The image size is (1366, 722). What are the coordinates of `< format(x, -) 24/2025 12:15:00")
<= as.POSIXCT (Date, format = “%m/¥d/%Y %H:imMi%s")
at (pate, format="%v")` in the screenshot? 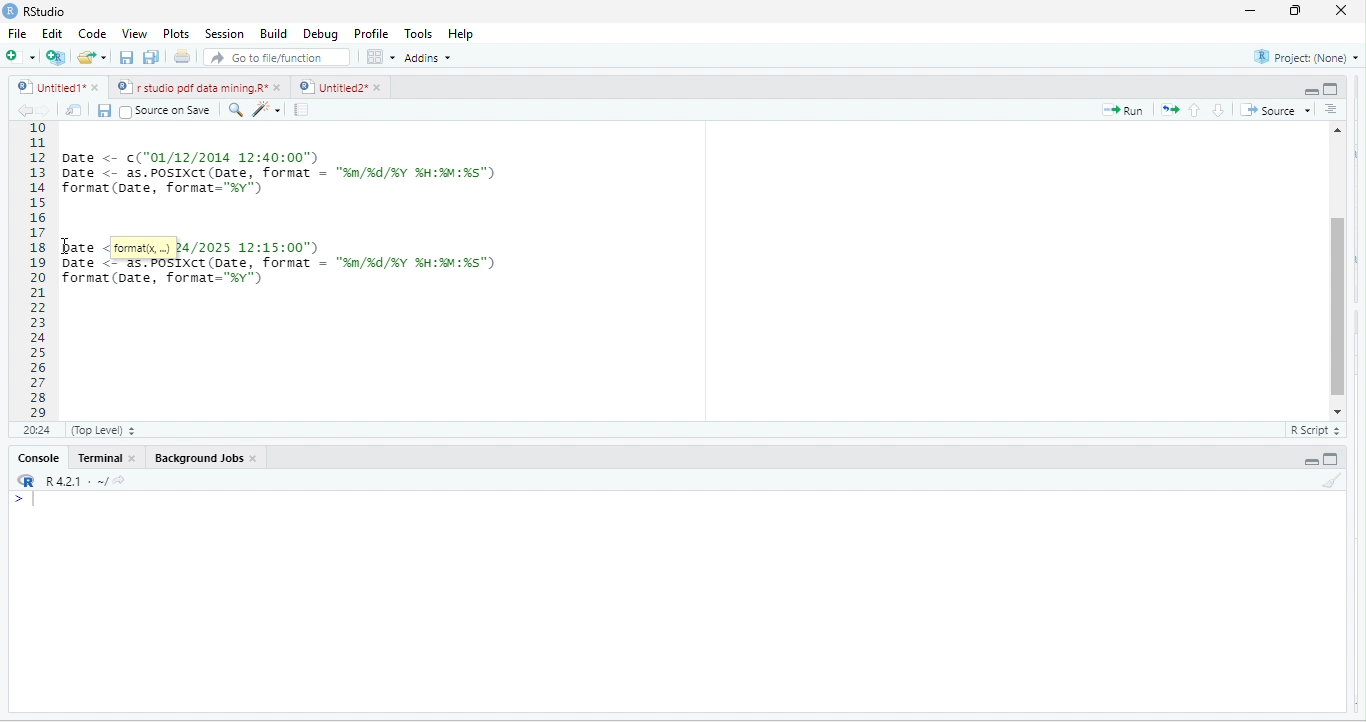 It's located at (315, 279).